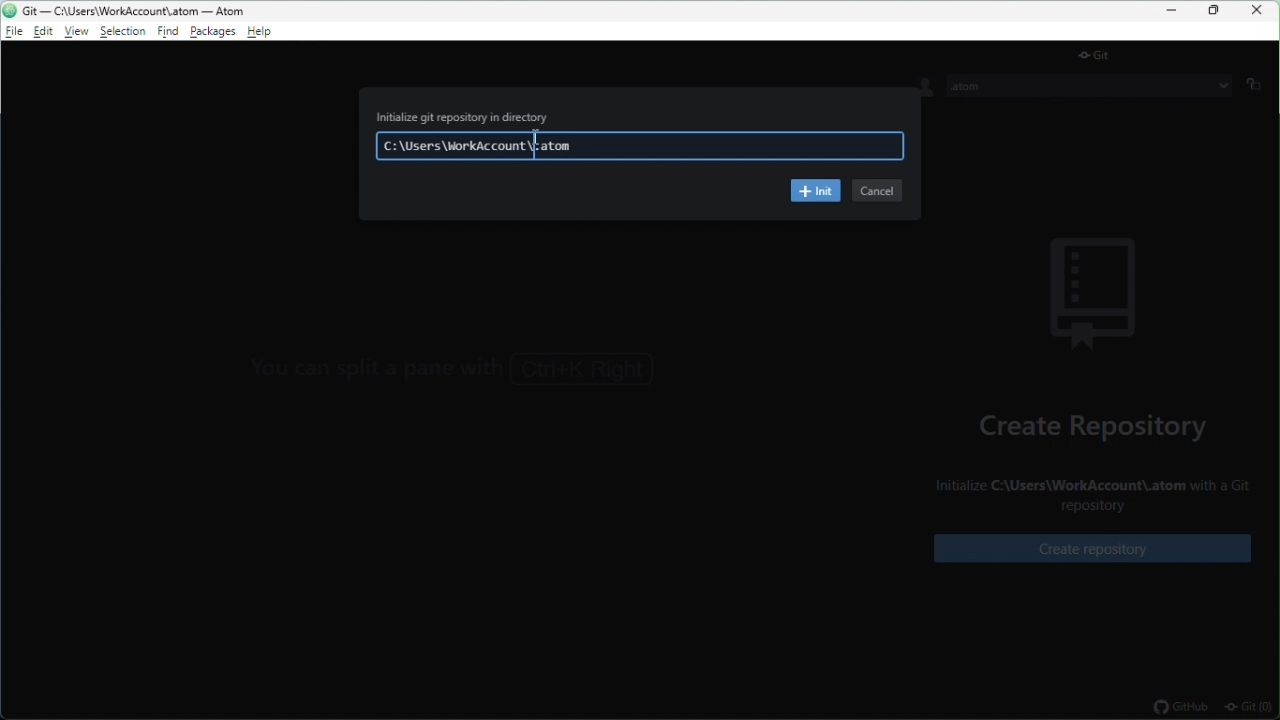  Describe the element at coordinates (463, 113) in the screenshot. I see `Initialize git repository in directory` at that location.